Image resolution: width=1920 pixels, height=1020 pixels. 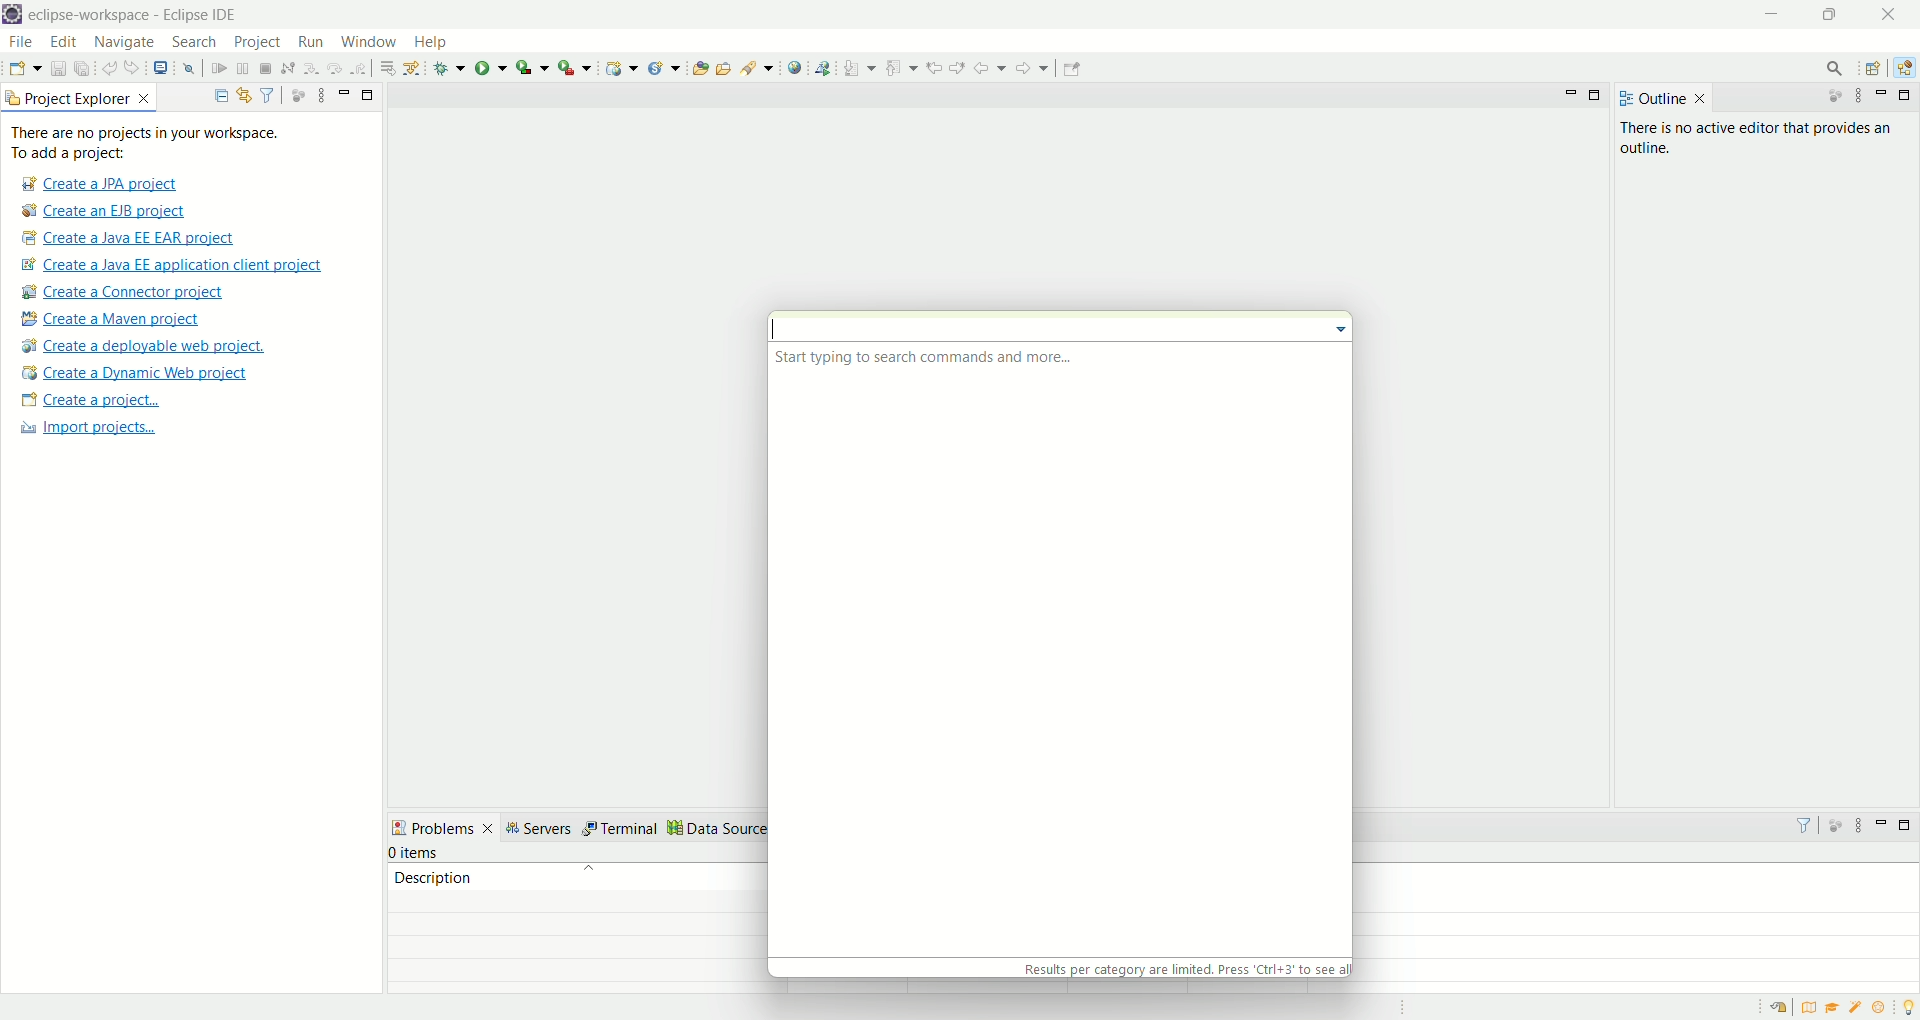 I want to click on search, so click(x=1839, y=68).